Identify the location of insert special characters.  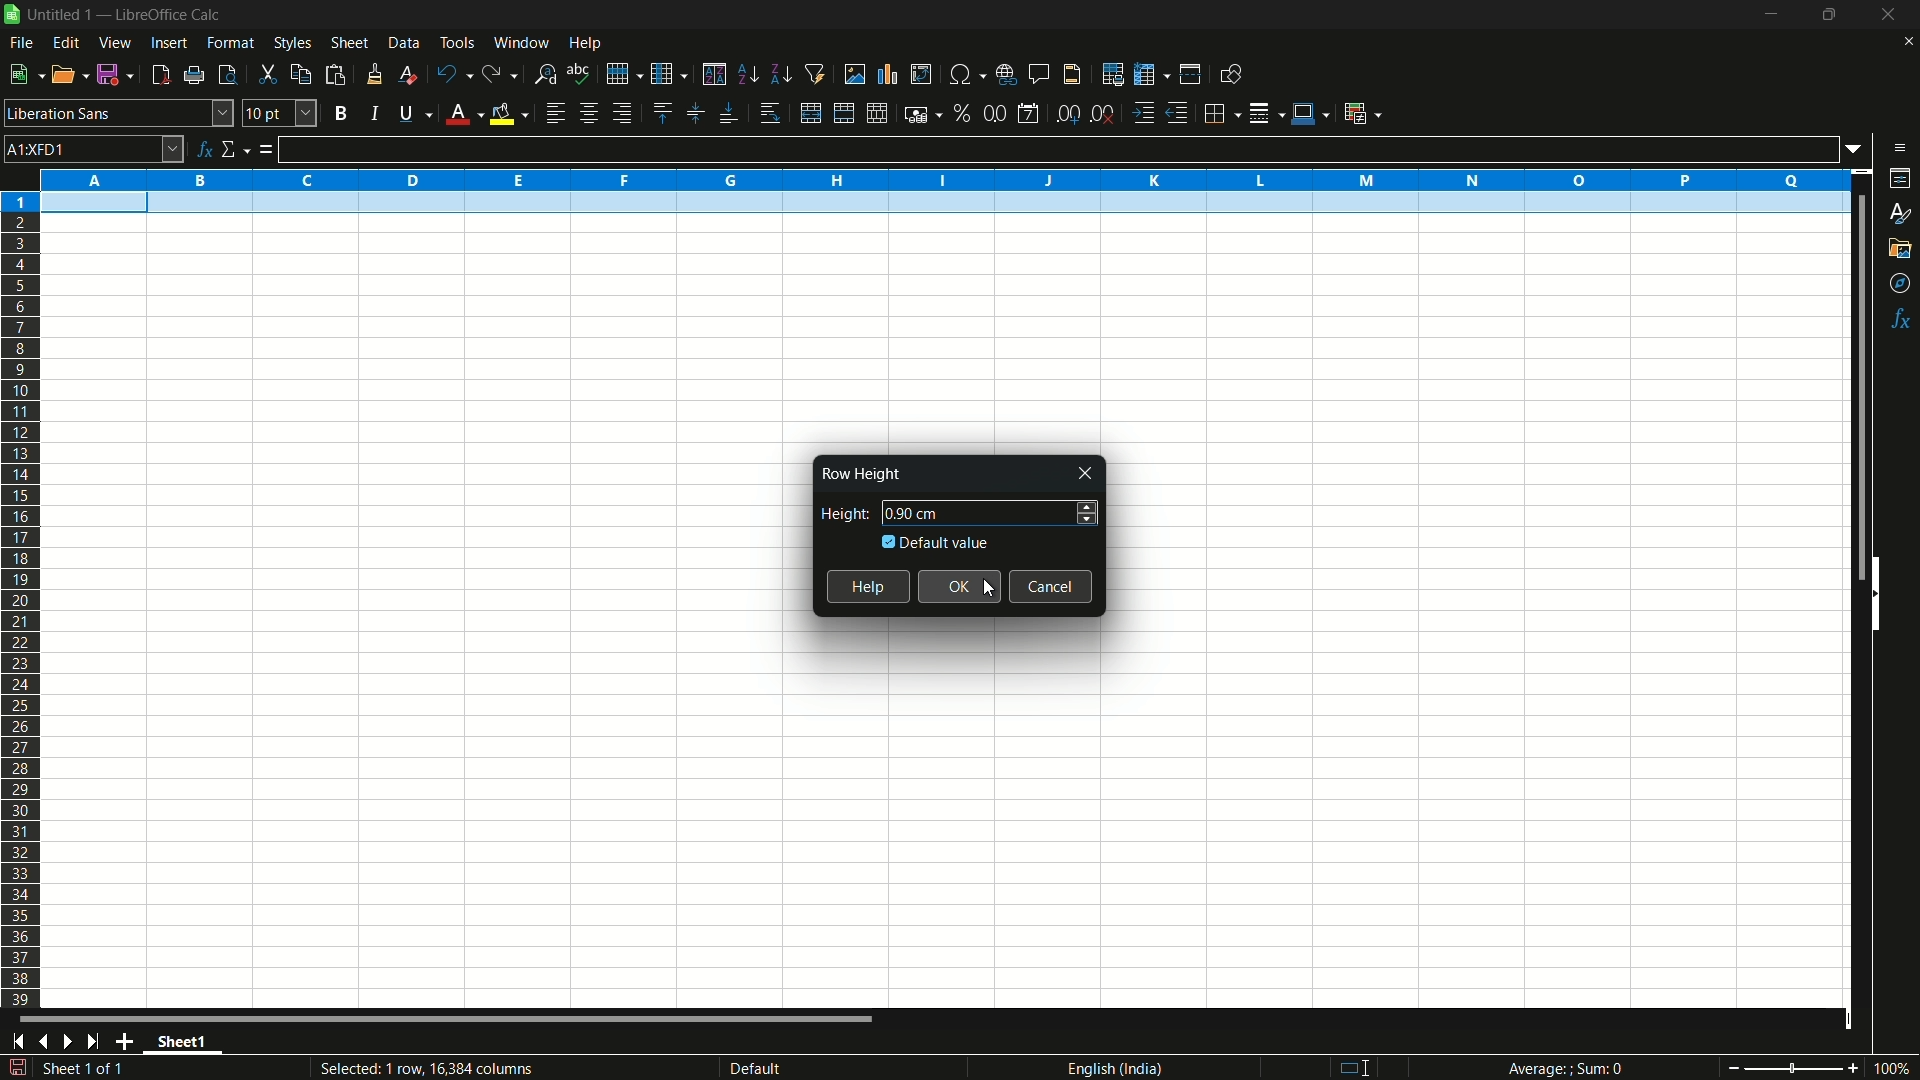
(966, 73).